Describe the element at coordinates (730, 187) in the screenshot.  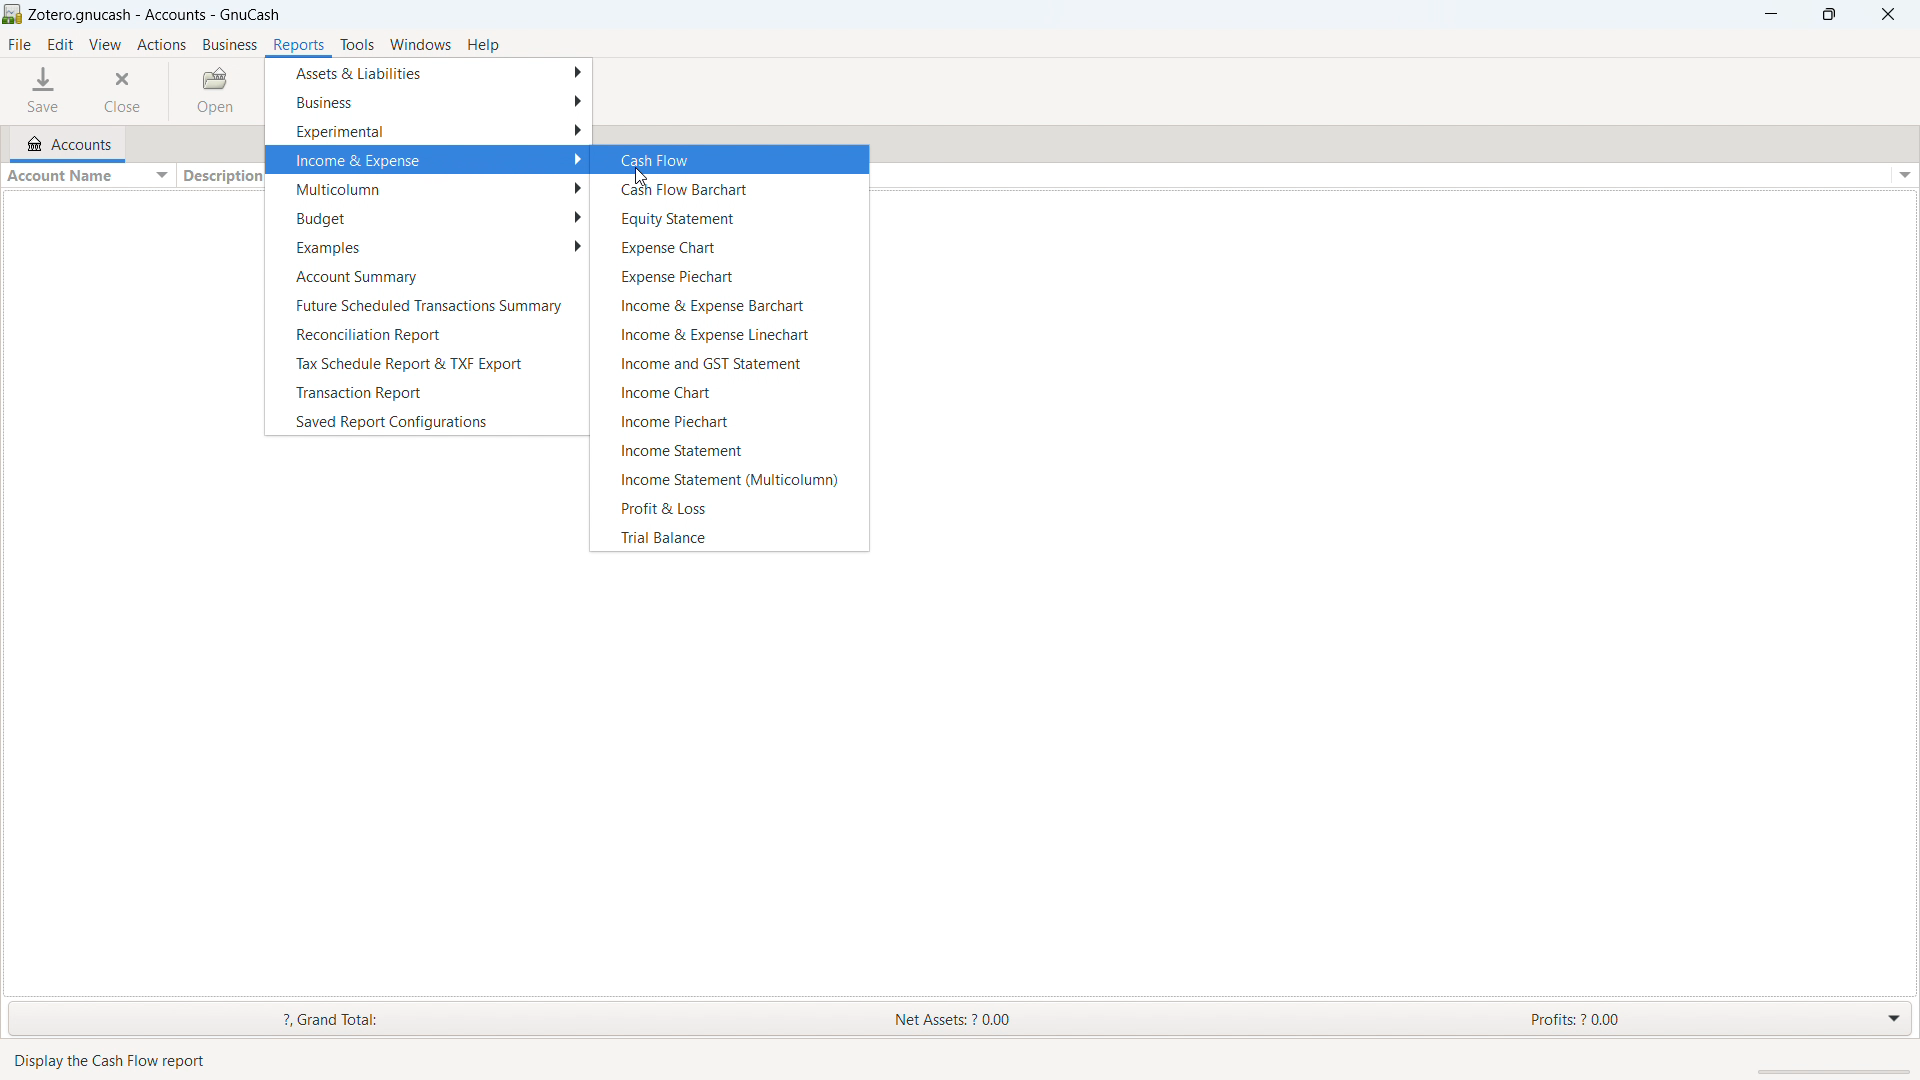
I see `cash flow barchart` at that location.